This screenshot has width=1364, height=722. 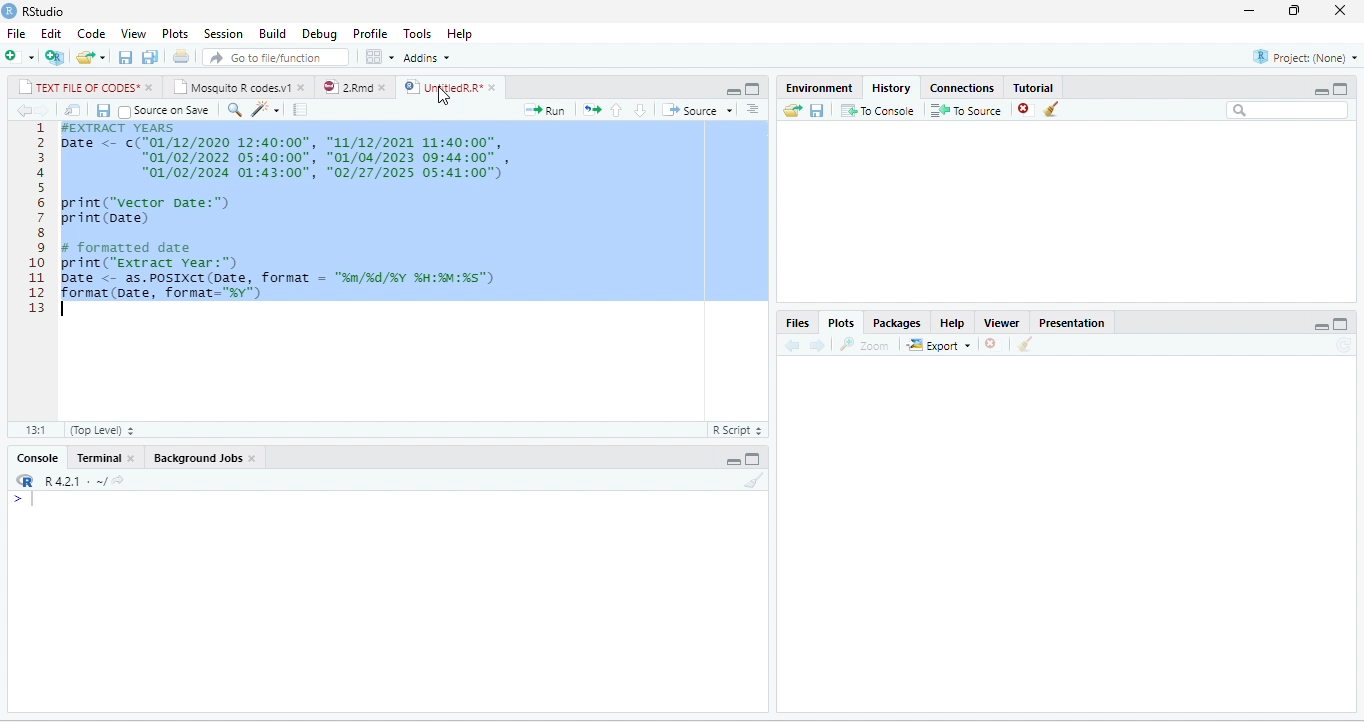 What do you see at coordinates (133, 34) in the screenshot?
I see `View` at bounding box center [133, 34].